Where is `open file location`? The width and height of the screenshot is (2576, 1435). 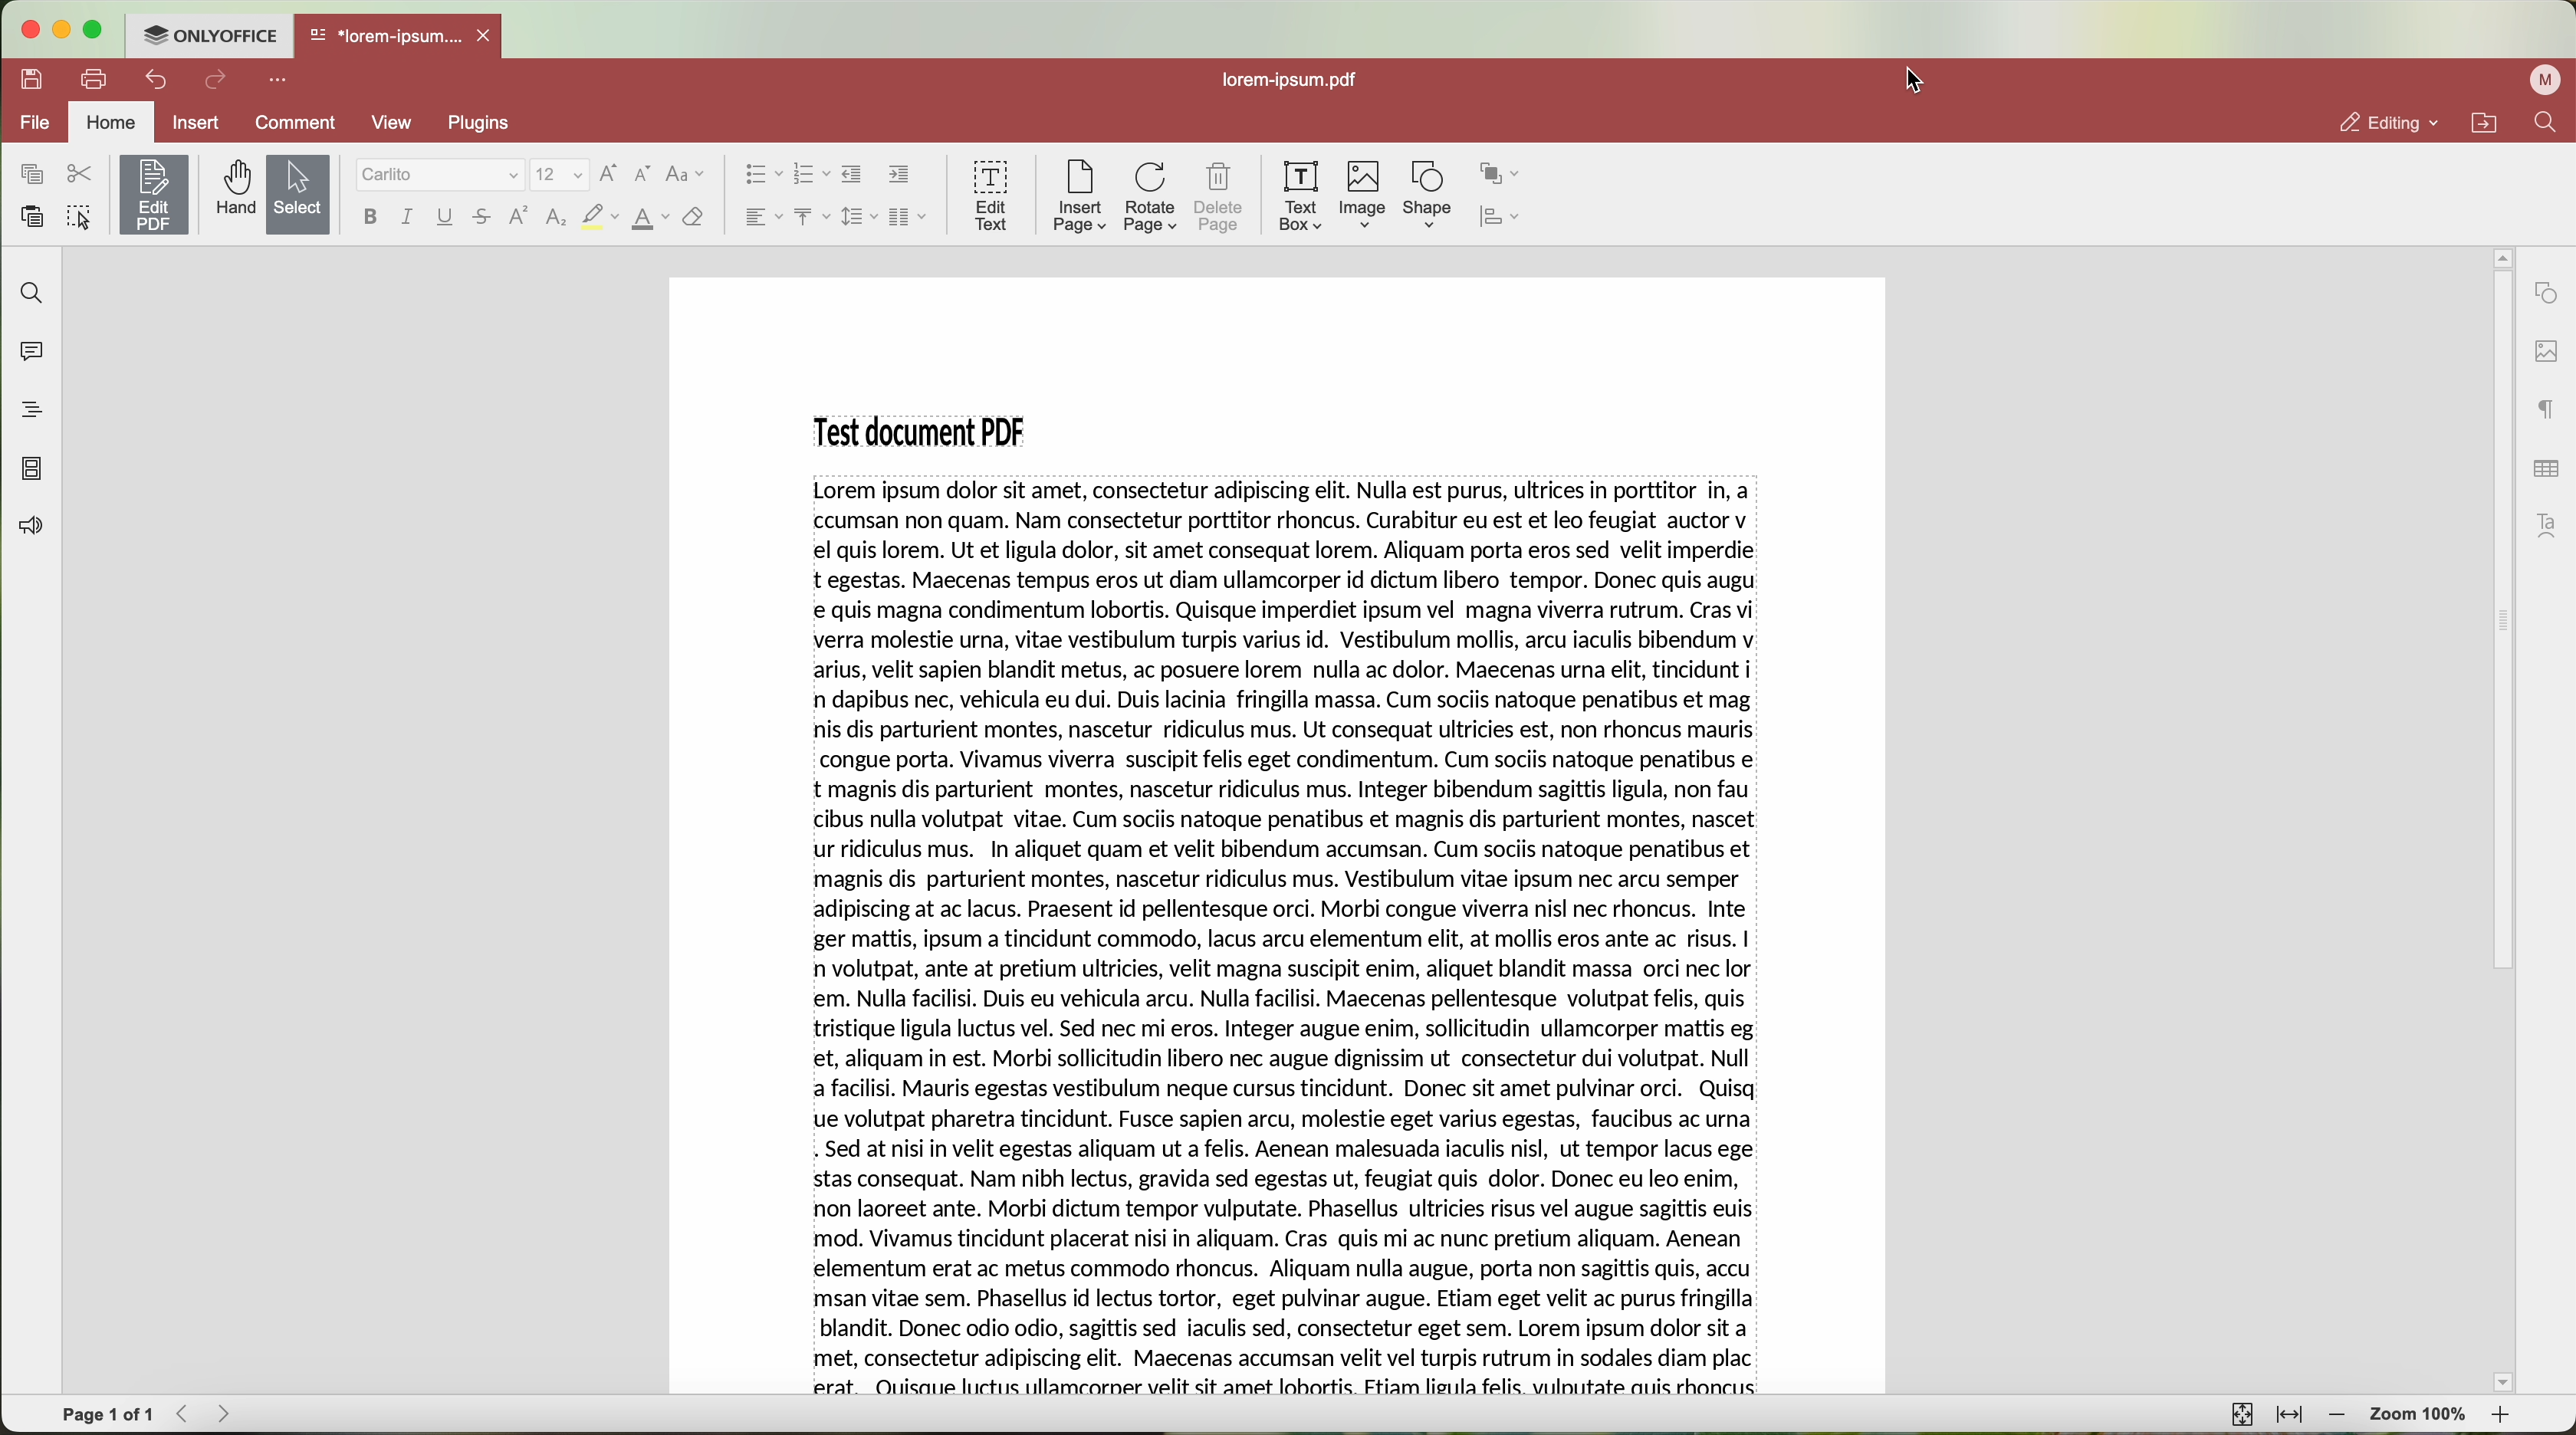
open file location is located at coordinates (2483, 122).